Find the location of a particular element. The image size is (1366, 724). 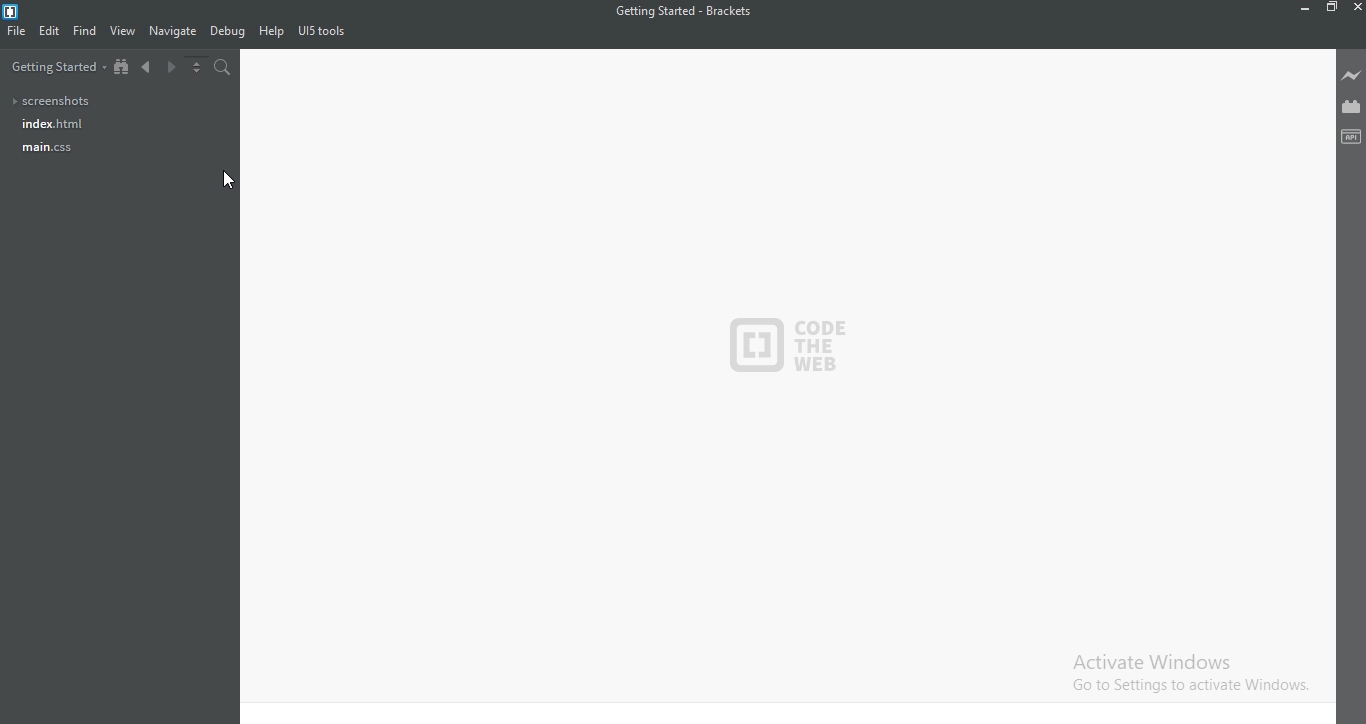

View is located at coordinates (124, 31).